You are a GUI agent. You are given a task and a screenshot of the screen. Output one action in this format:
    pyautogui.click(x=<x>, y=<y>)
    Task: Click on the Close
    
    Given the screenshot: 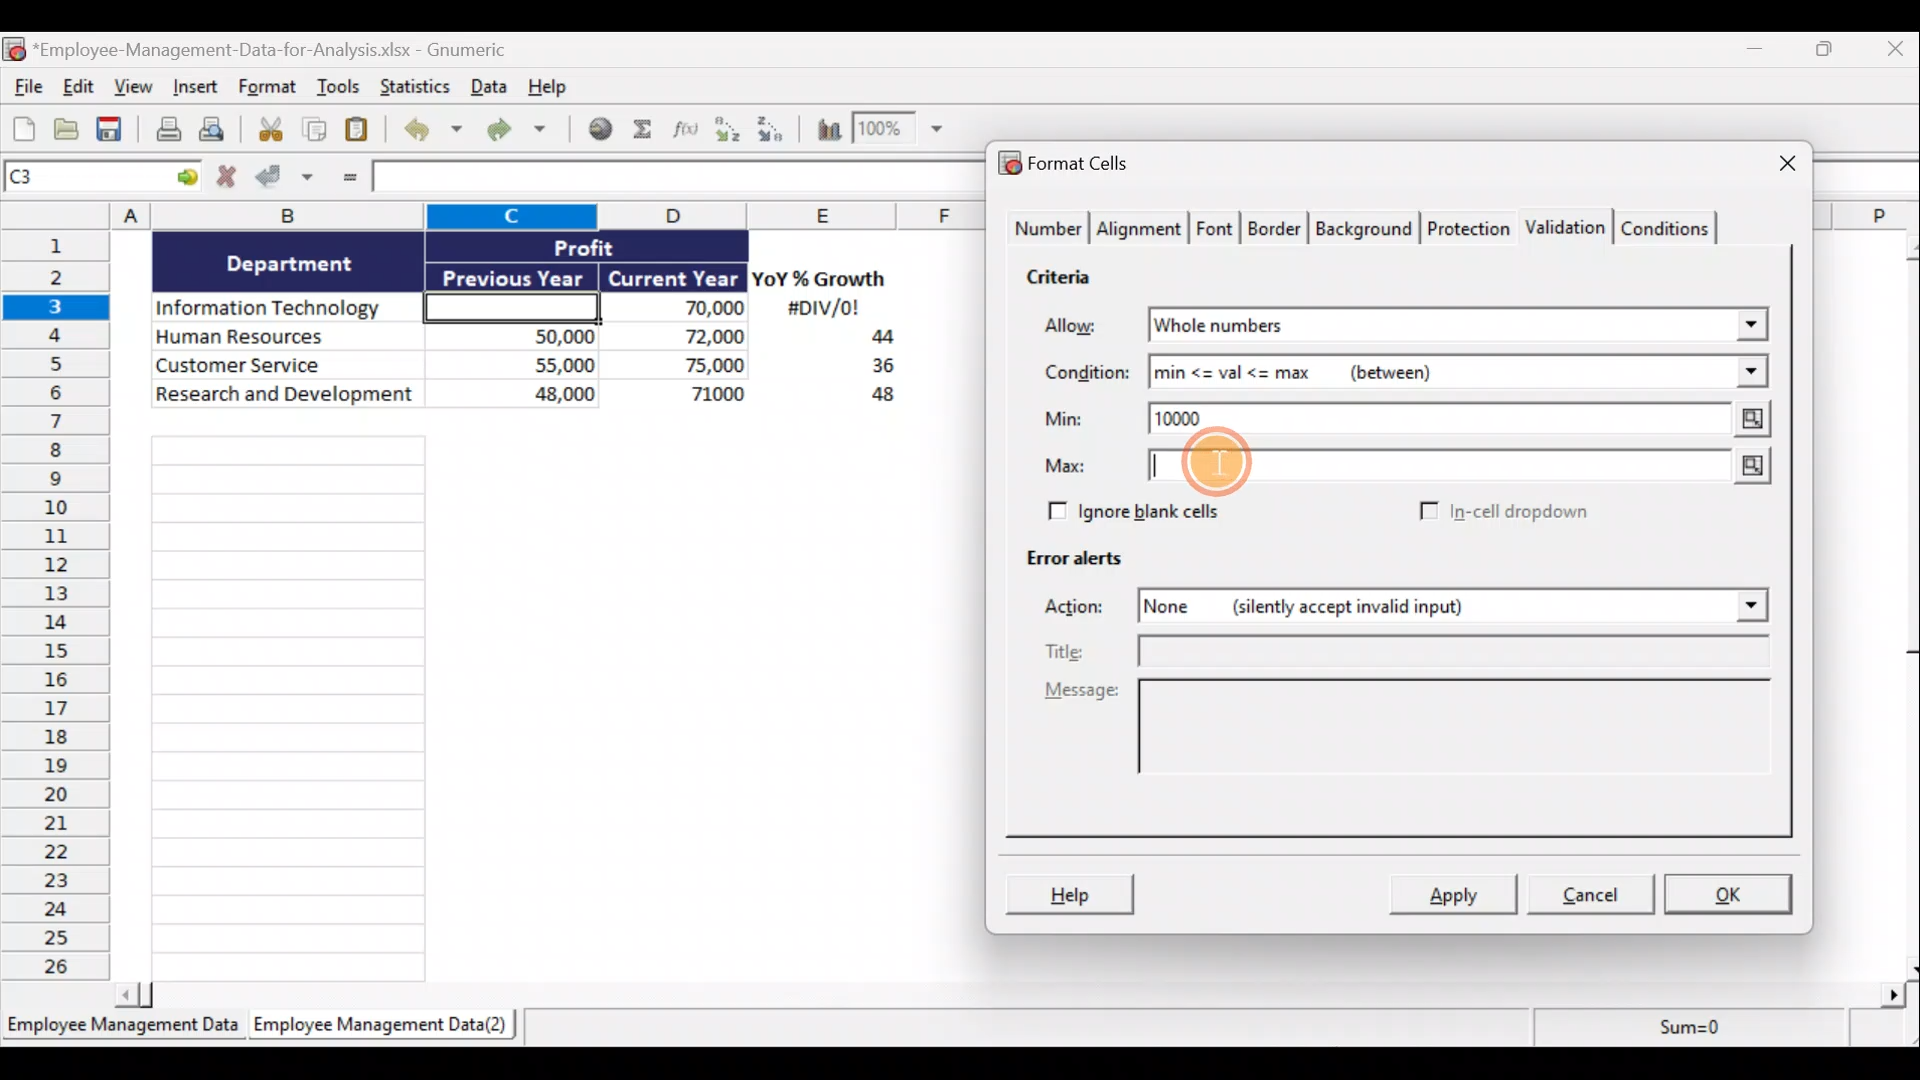 What is the action you would take?
    pyautogui.click(x=1891, y=53)
    